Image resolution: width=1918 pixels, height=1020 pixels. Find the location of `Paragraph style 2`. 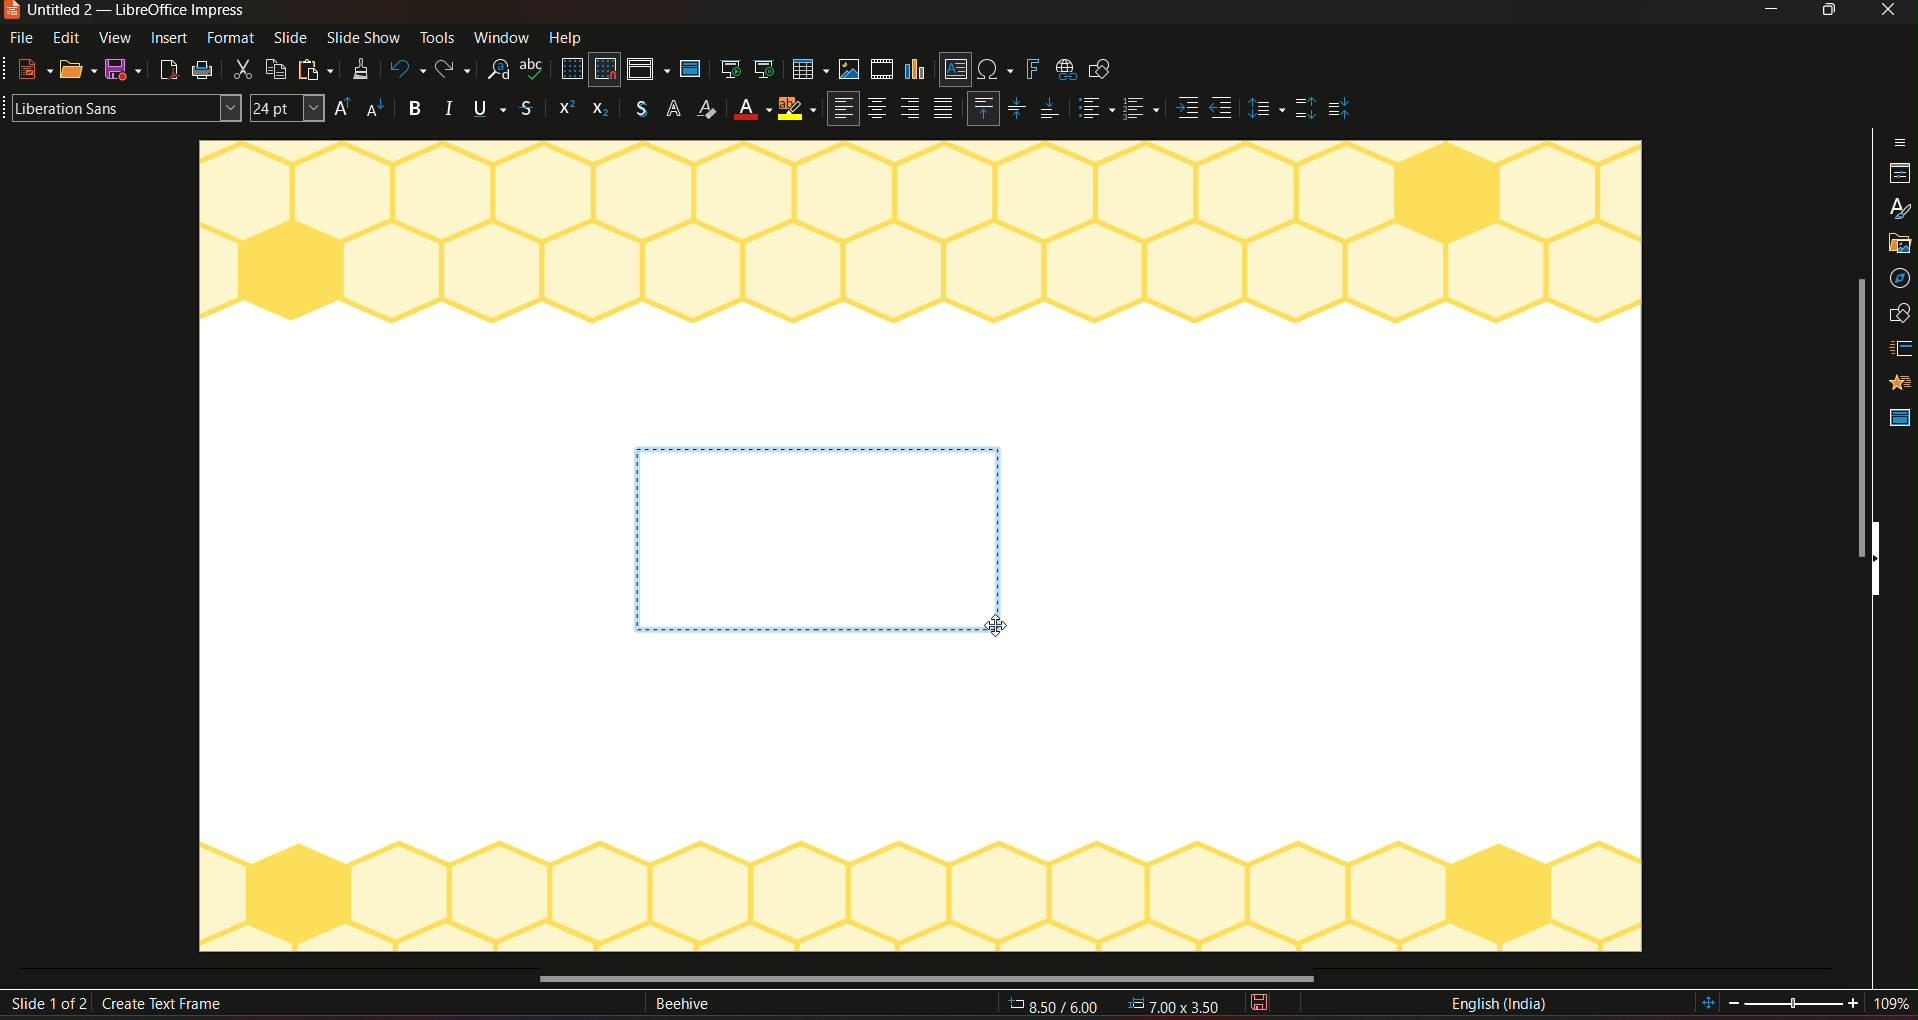

Paragraph style 2 is located at coordinates (1144, 110).